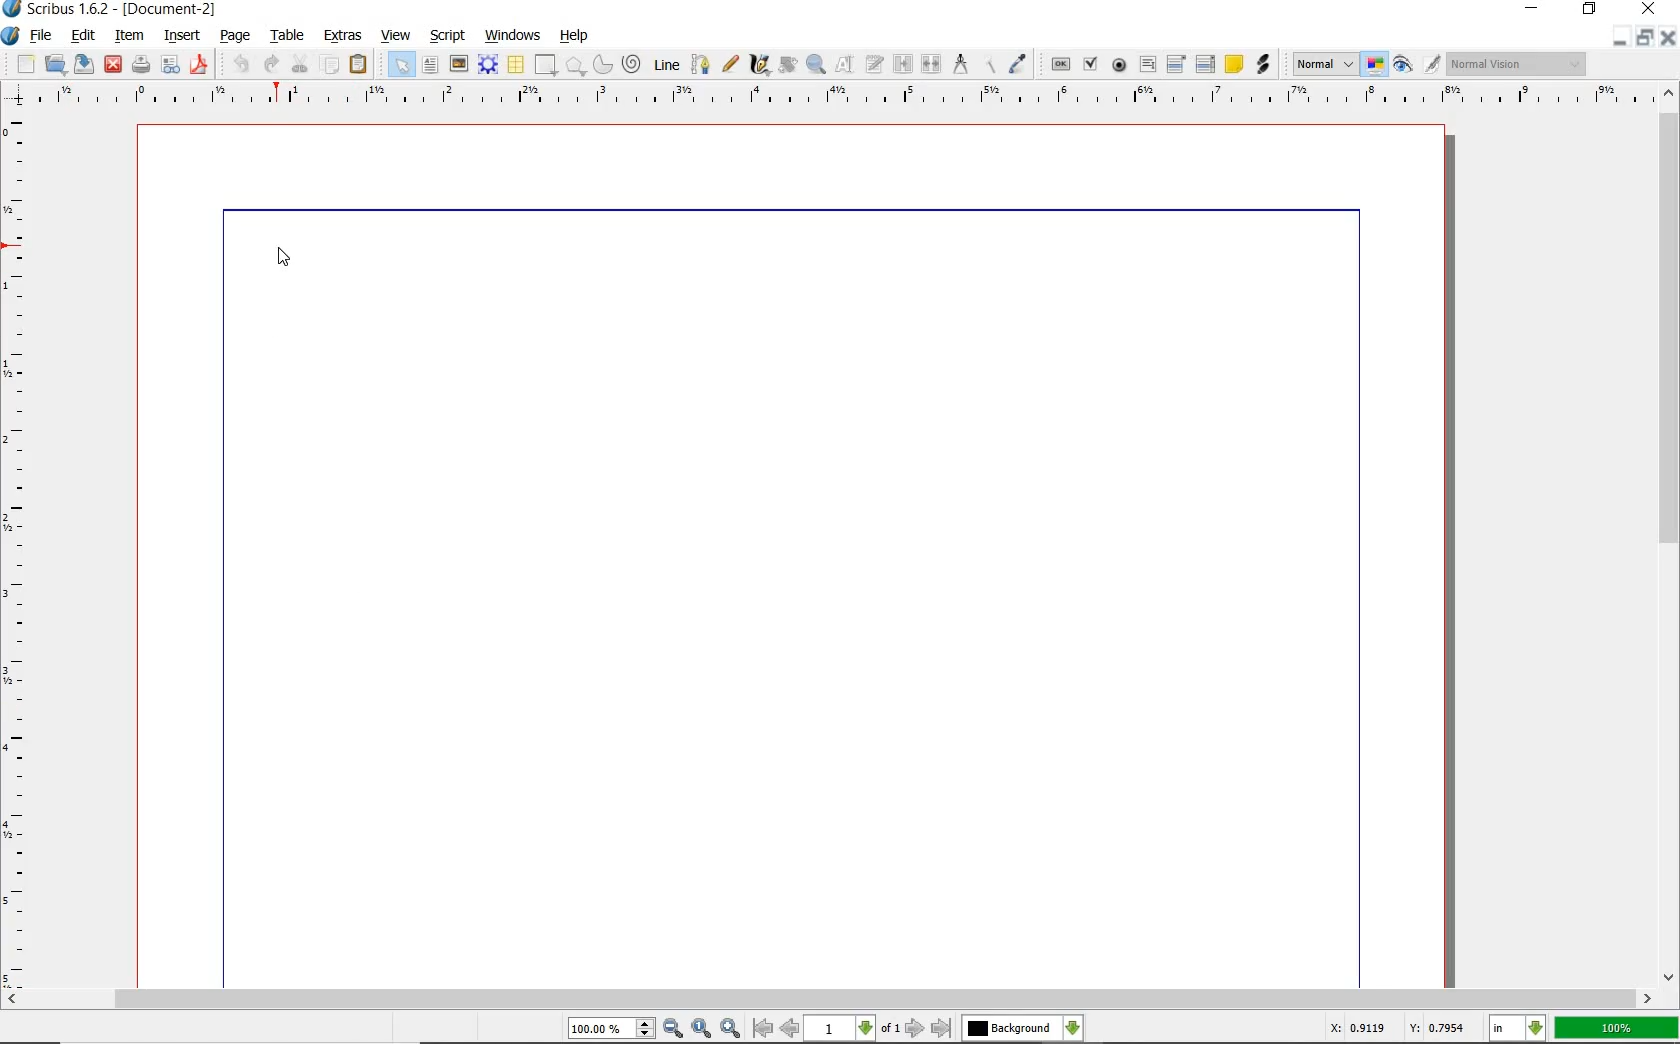 The height and width of the screenshot is (1044, 1680). What do you see at coordinates (852, 97) in the screenshot?
I see `ruler` at bounding box center [852, 97].